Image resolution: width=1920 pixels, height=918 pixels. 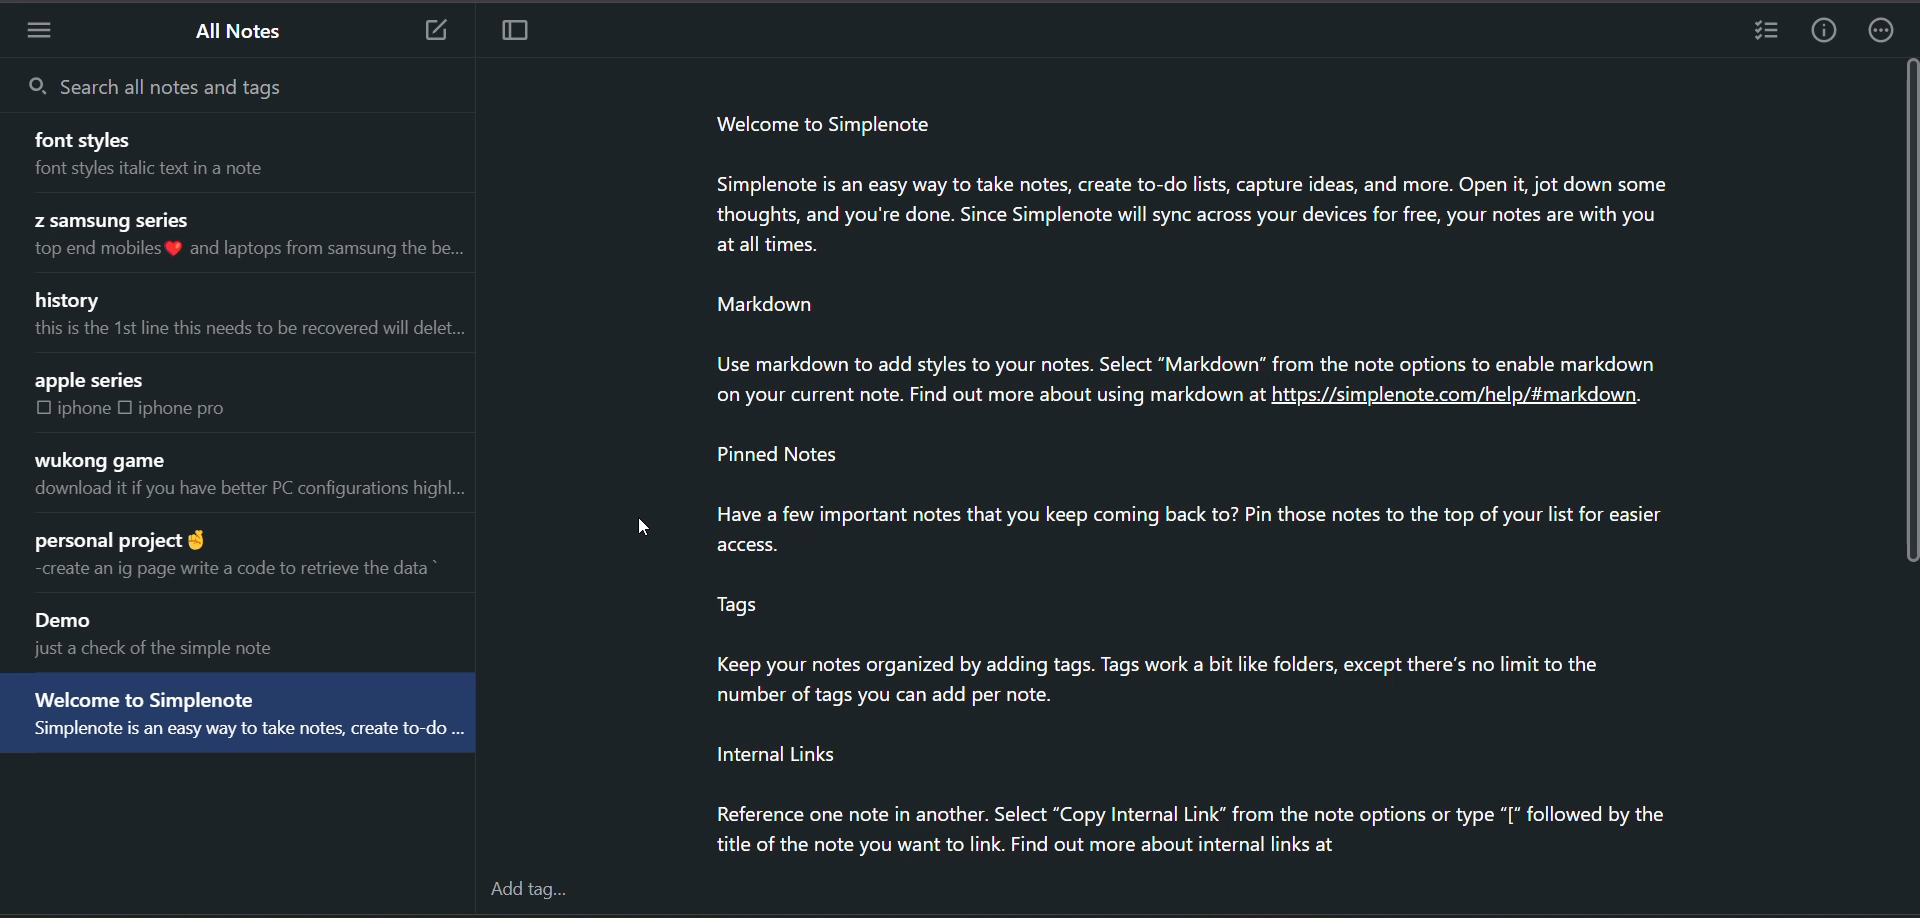 I want to click on just a check of the simple note, so click(x=189, y=652).